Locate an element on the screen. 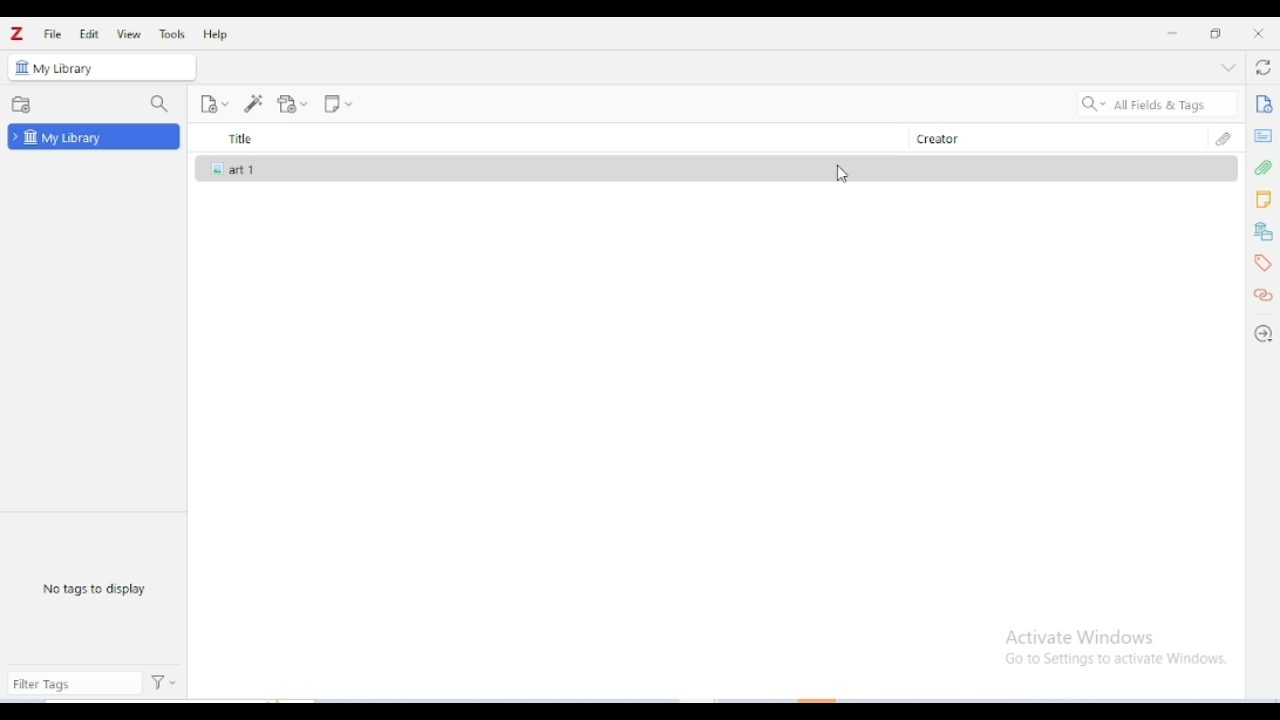 The image size is (1280, 720). art 1 item is located at coordinates (717, 169).